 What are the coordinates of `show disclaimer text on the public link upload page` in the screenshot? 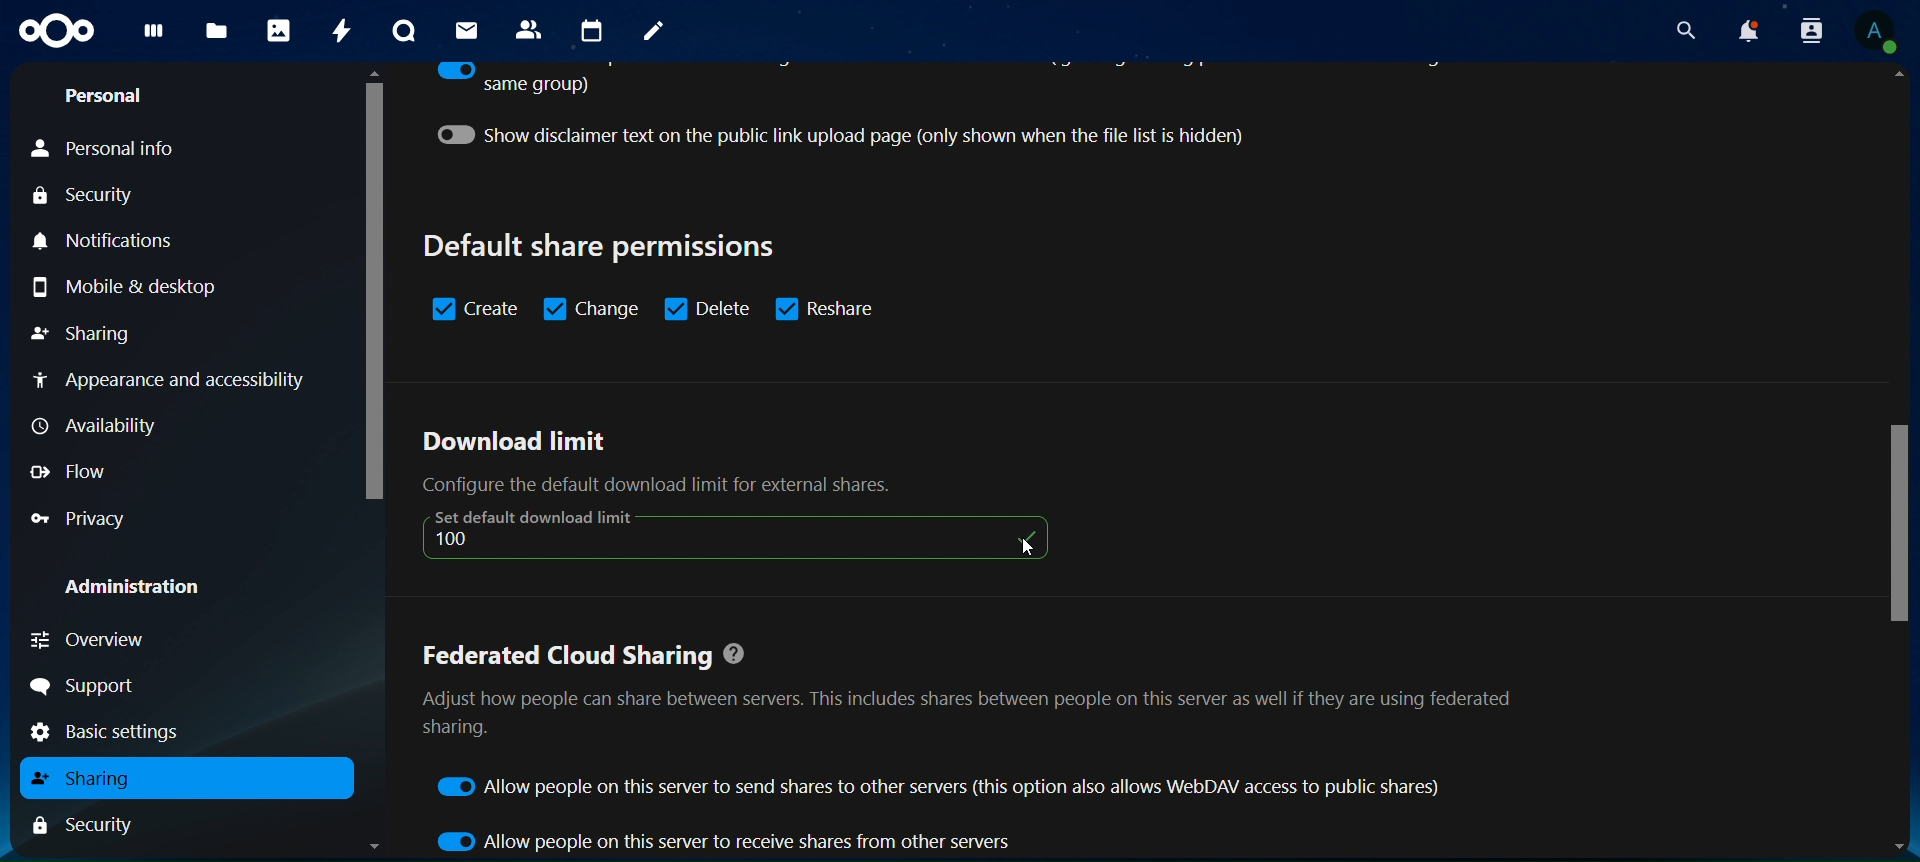 It's located at (864, 135).